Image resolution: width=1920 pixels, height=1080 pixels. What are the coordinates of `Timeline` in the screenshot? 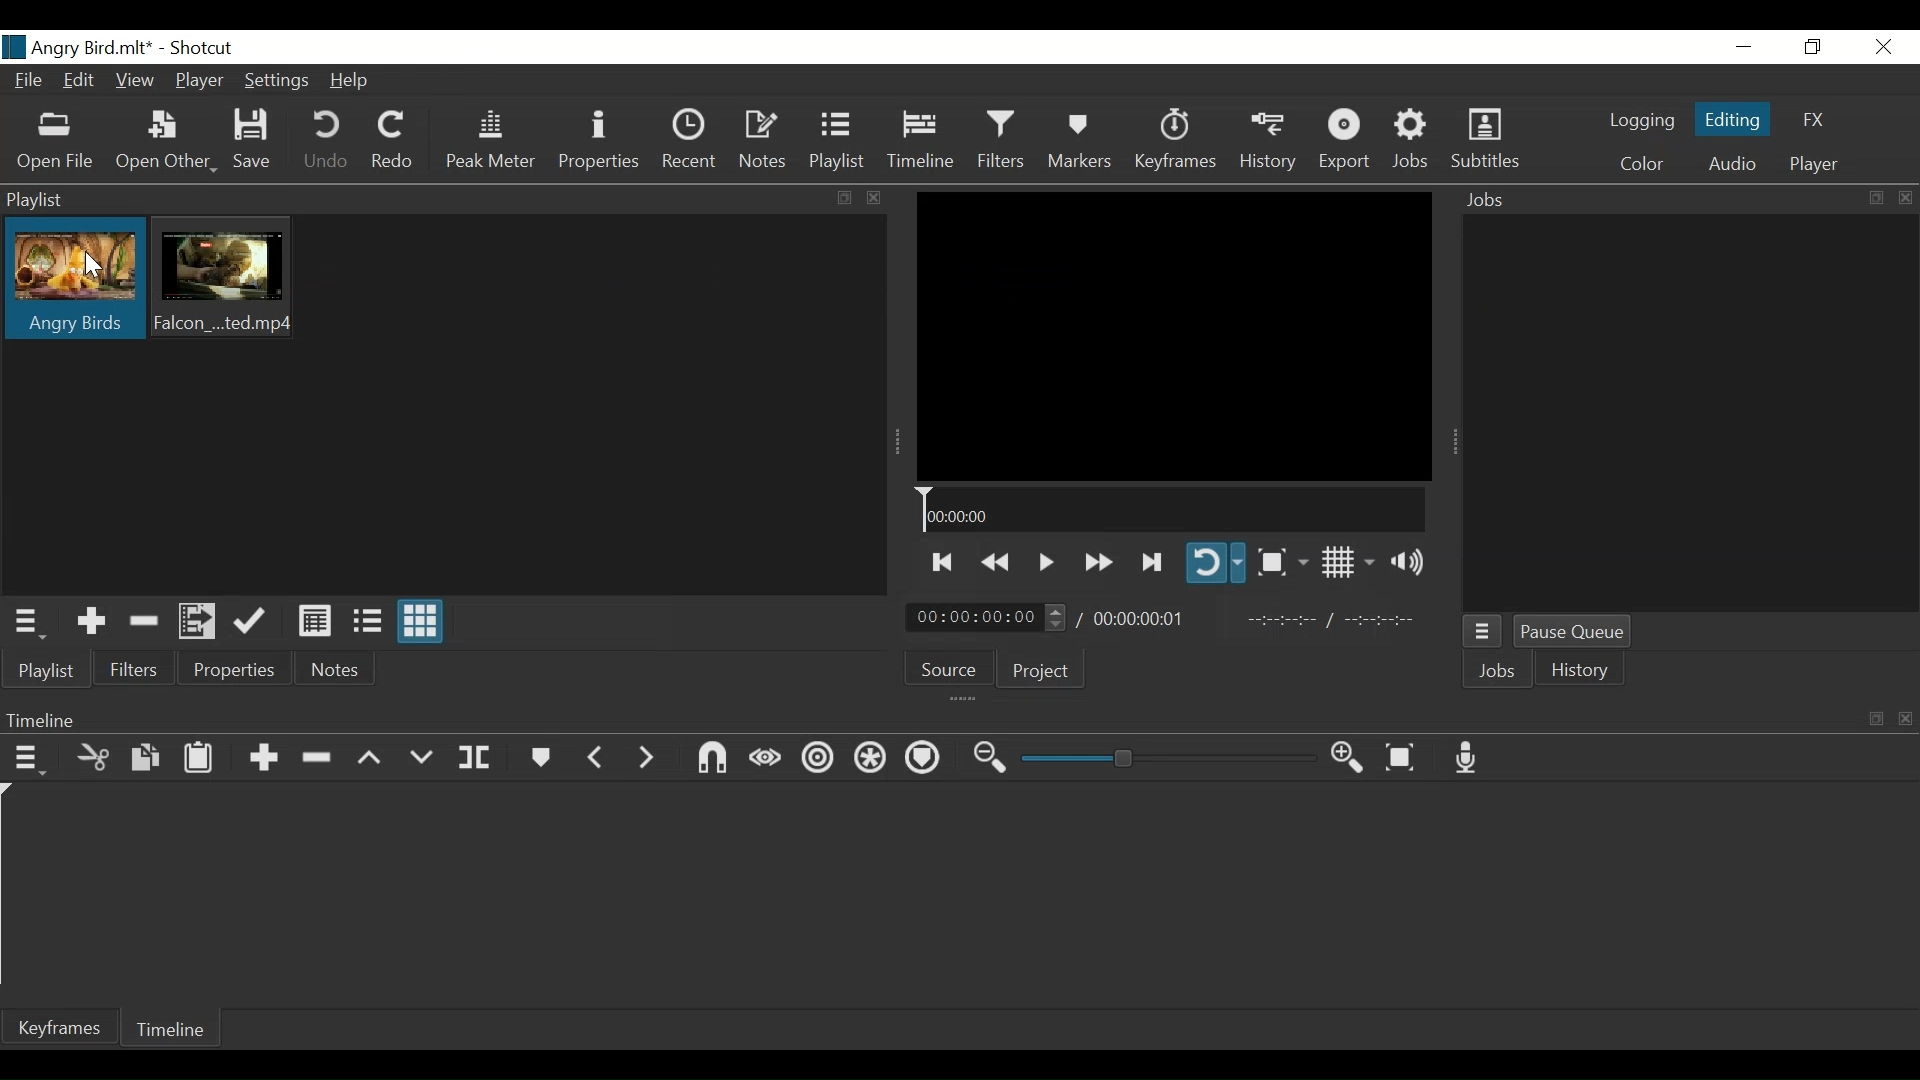 It's located at (179, 1031).